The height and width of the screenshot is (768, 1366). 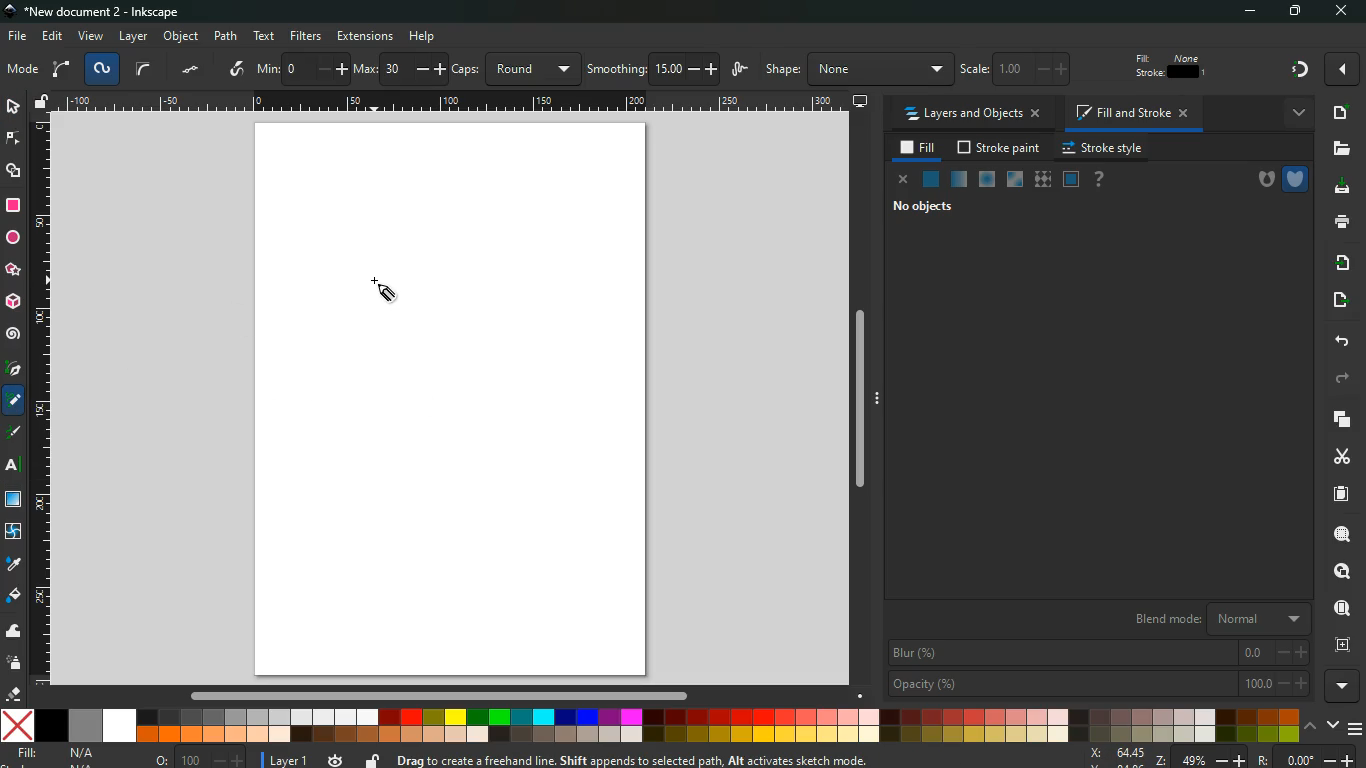 I want to click on wiggle, so click(x=740, y=71).